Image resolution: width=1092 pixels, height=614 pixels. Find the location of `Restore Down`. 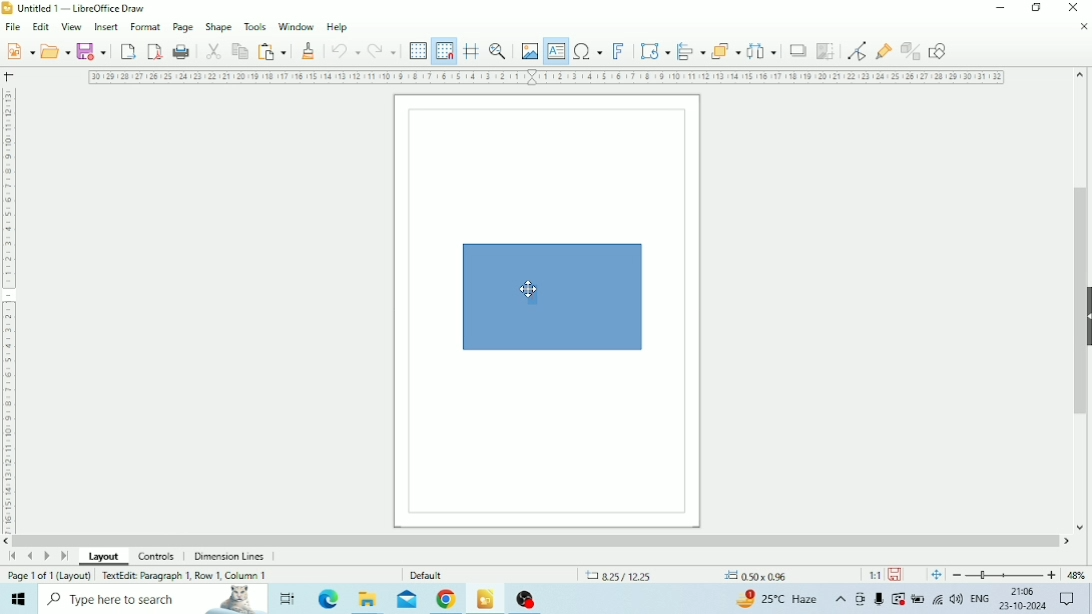

Restore Down is located at coordinates (1035, 9).